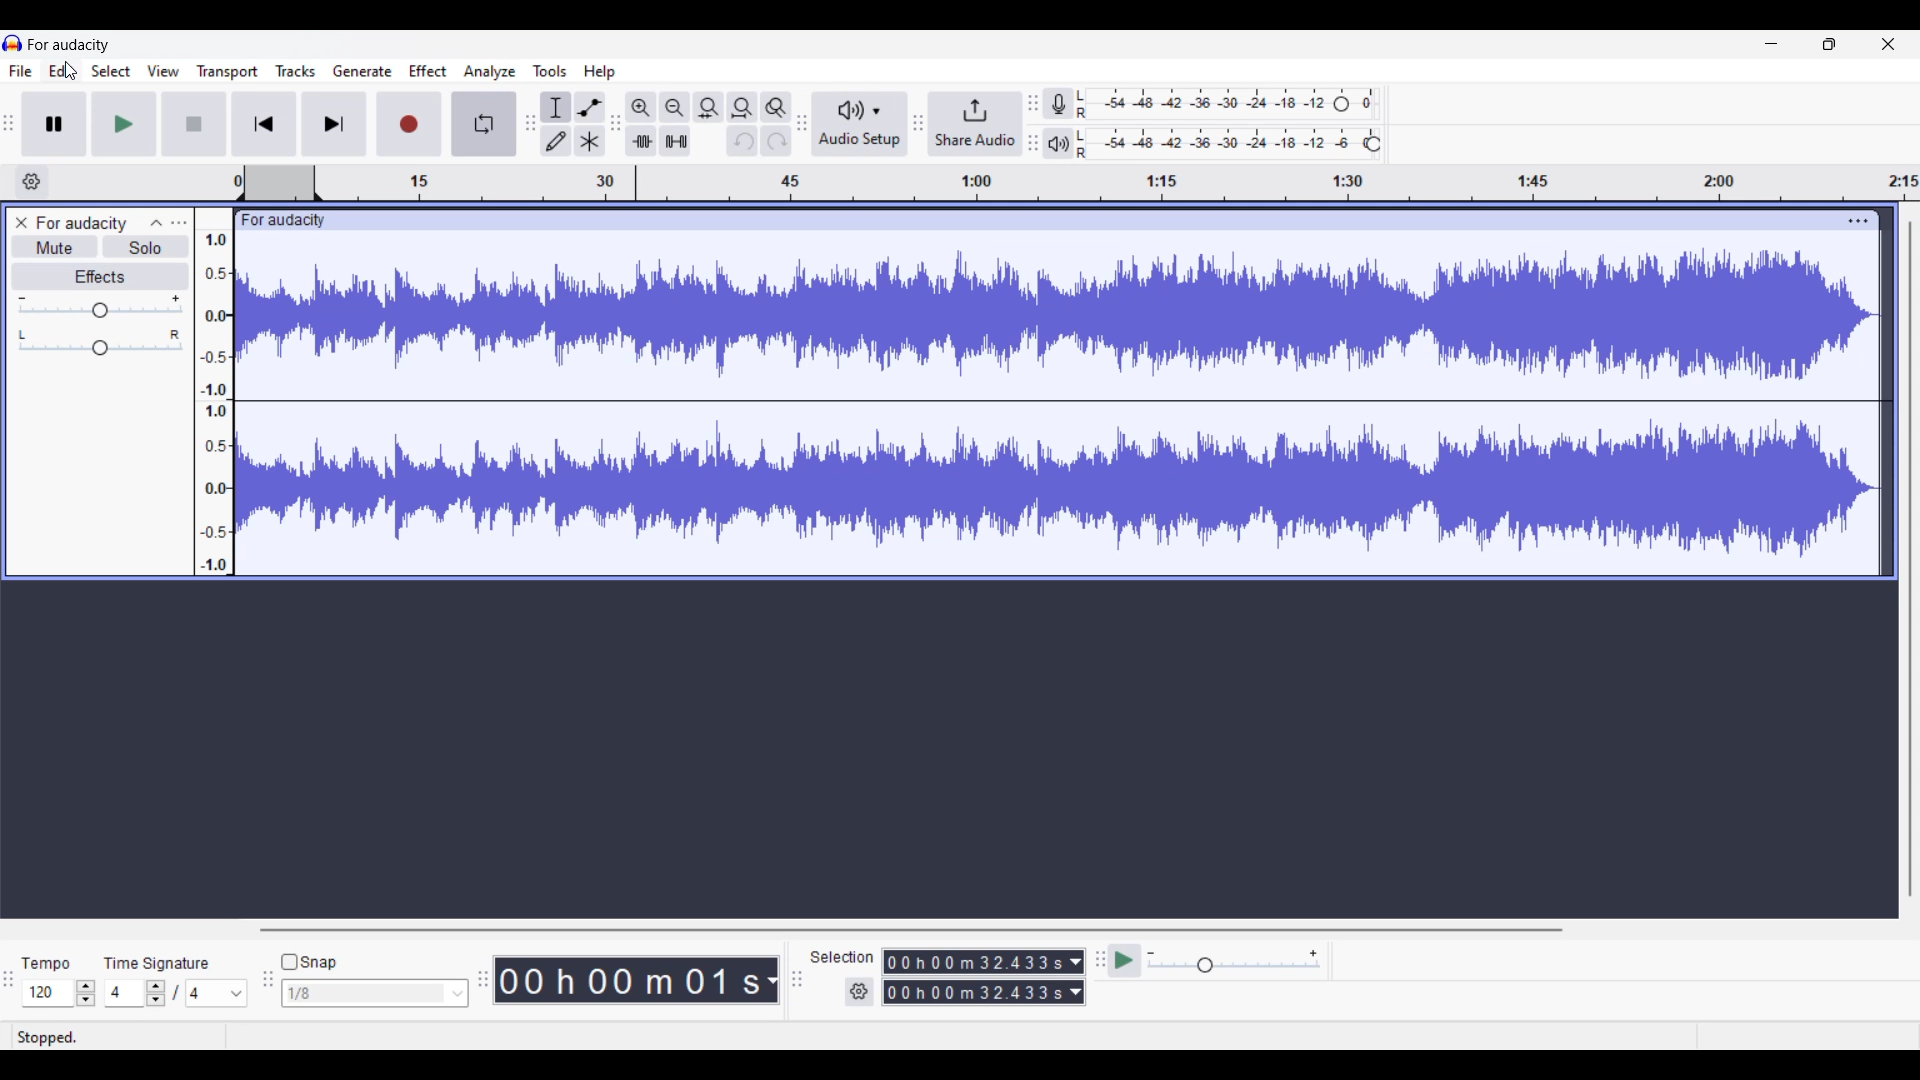  I want to click on Share audio, so click(976, 123).